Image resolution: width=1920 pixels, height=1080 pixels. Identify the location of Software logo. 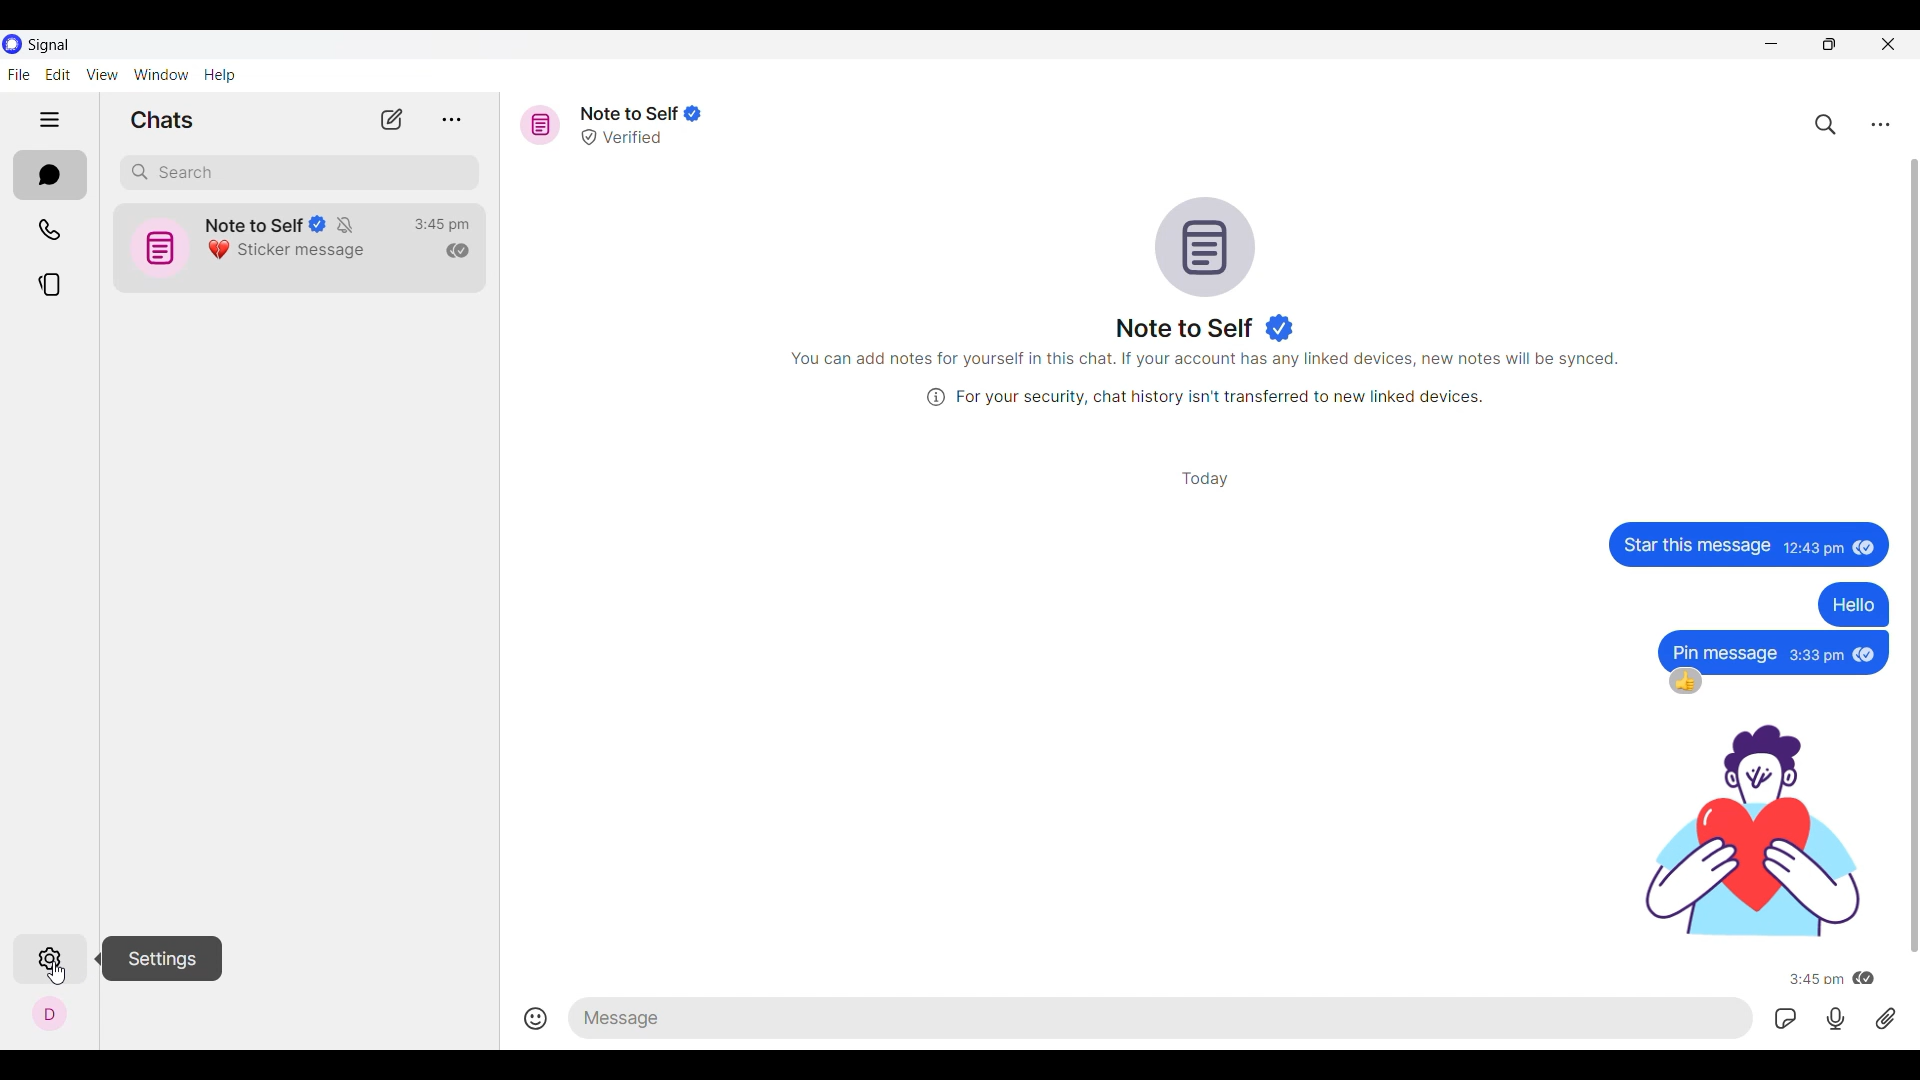
(13, 44).